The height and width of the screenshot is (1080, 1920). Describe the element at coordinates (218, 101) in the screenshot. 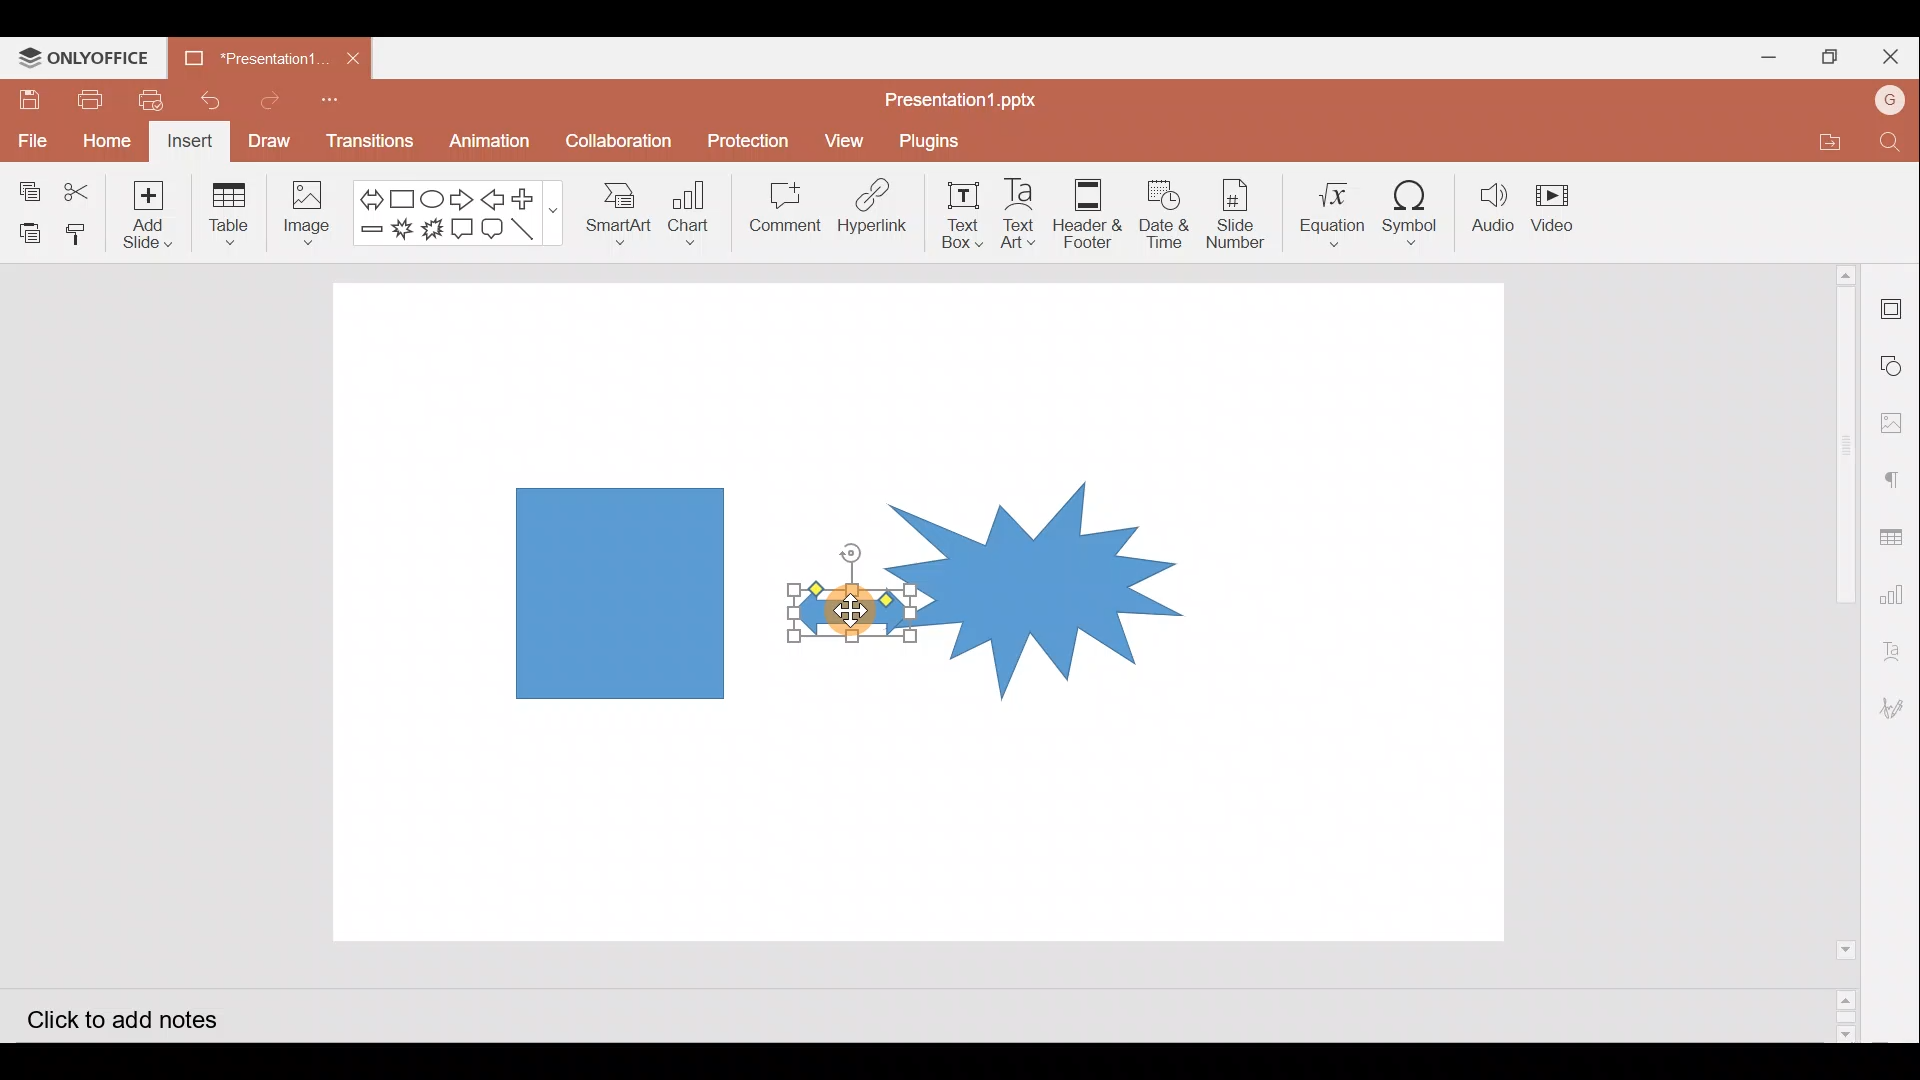

I see `Undo` at that location.